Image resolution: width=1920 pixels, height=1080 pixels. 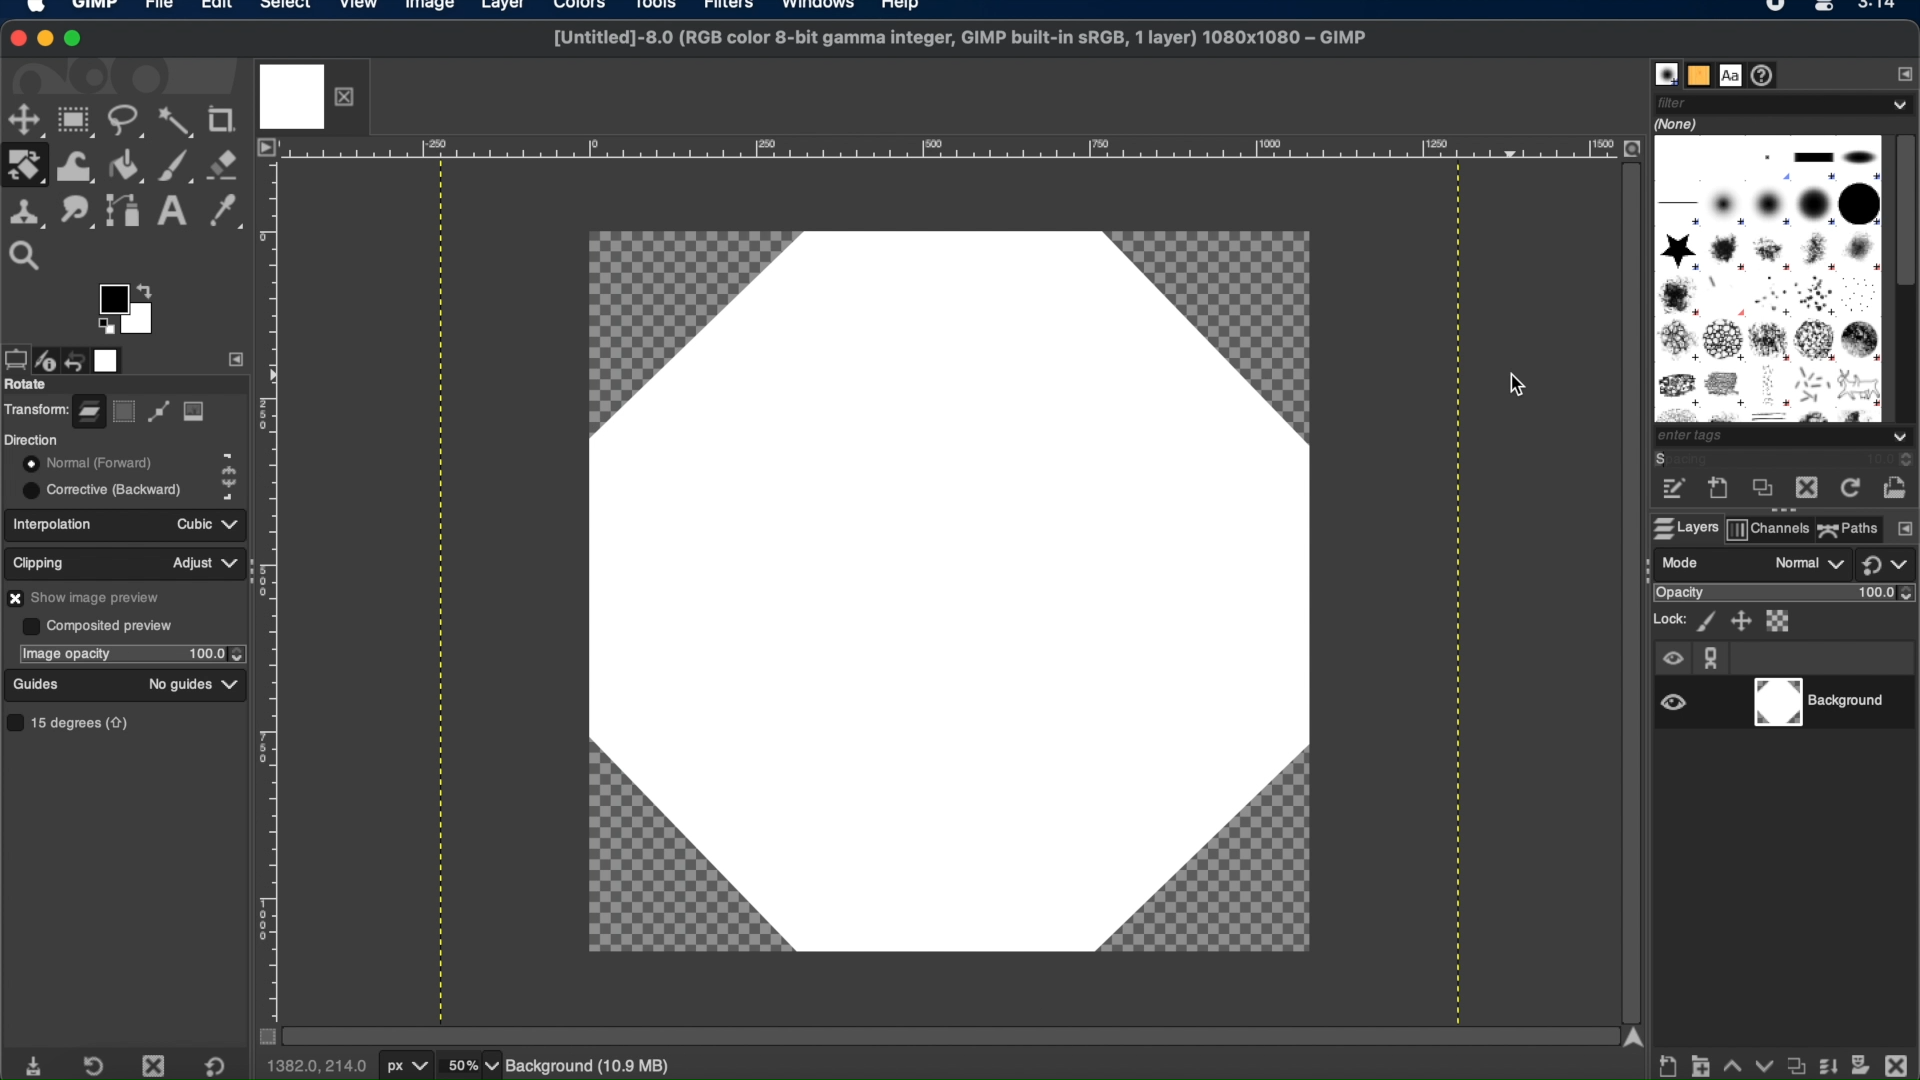 What do you see at coordinates (500, 8) in the screenshot?
I see `layer` at bounding box center [500, 8].